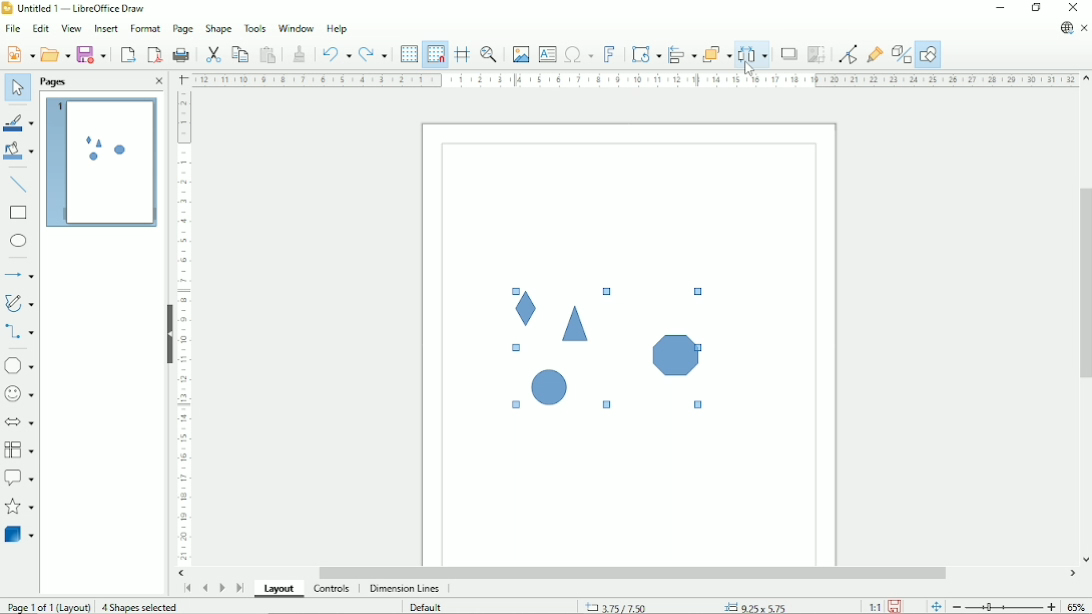 The width and height of the screenshot is (1092, 614). Describe the element at coordinates (181, 29) in the screenshot. I see `Page` at that location.